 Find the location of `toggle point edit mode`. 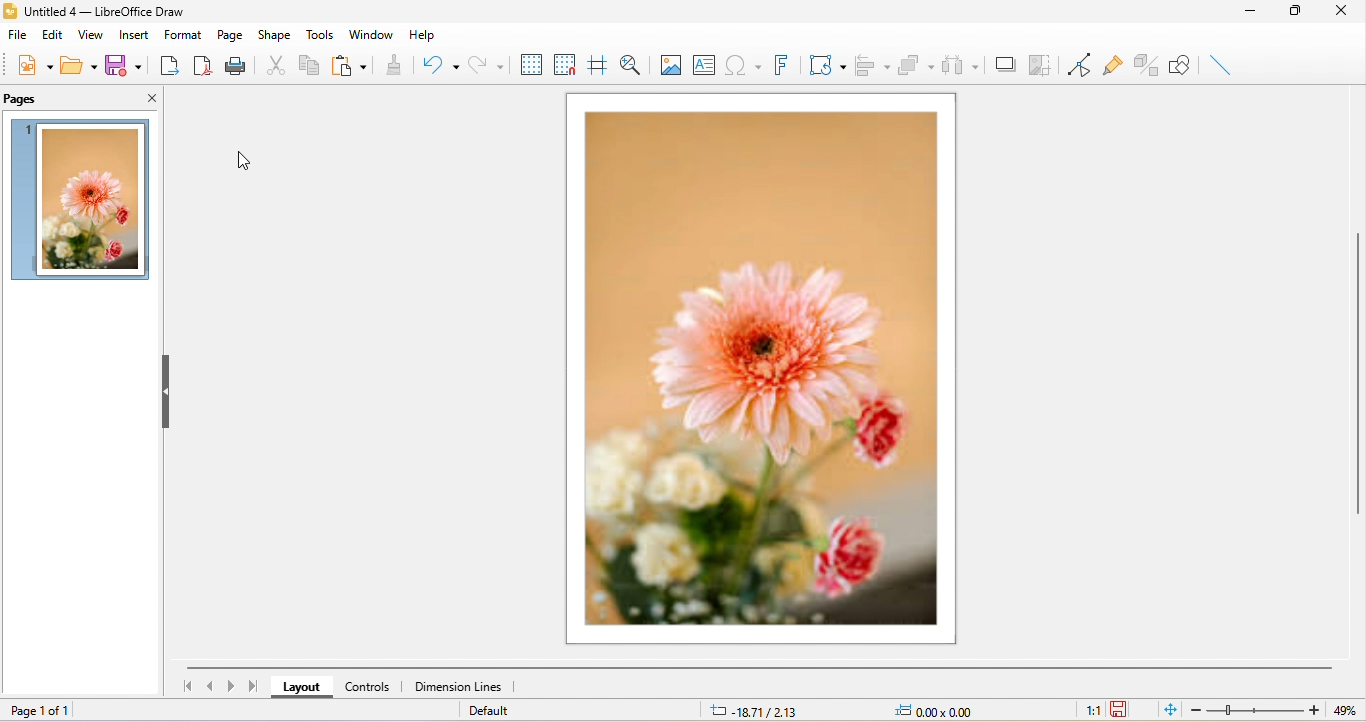

toggle point edit mode is located at coordinates (1083, 66).